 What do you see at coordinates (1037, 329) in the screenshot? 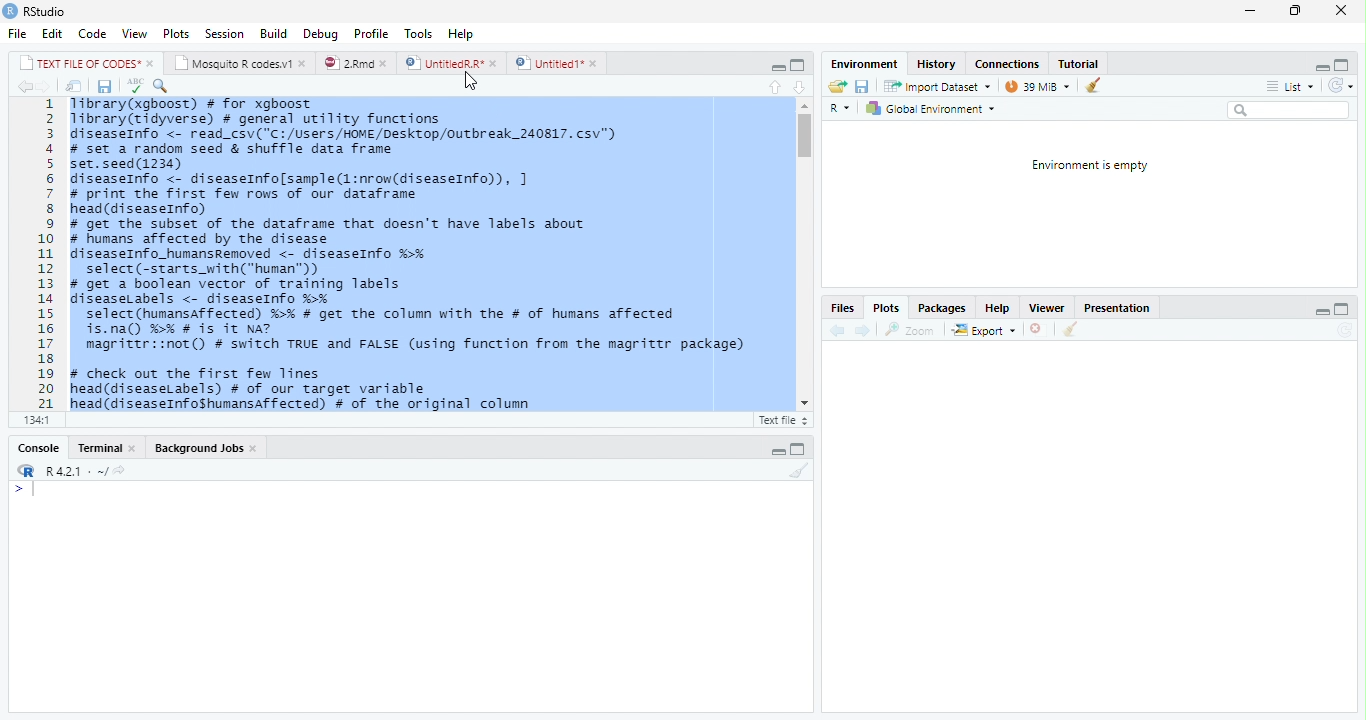
I see `Delete` at bounding box center [1037, 329].